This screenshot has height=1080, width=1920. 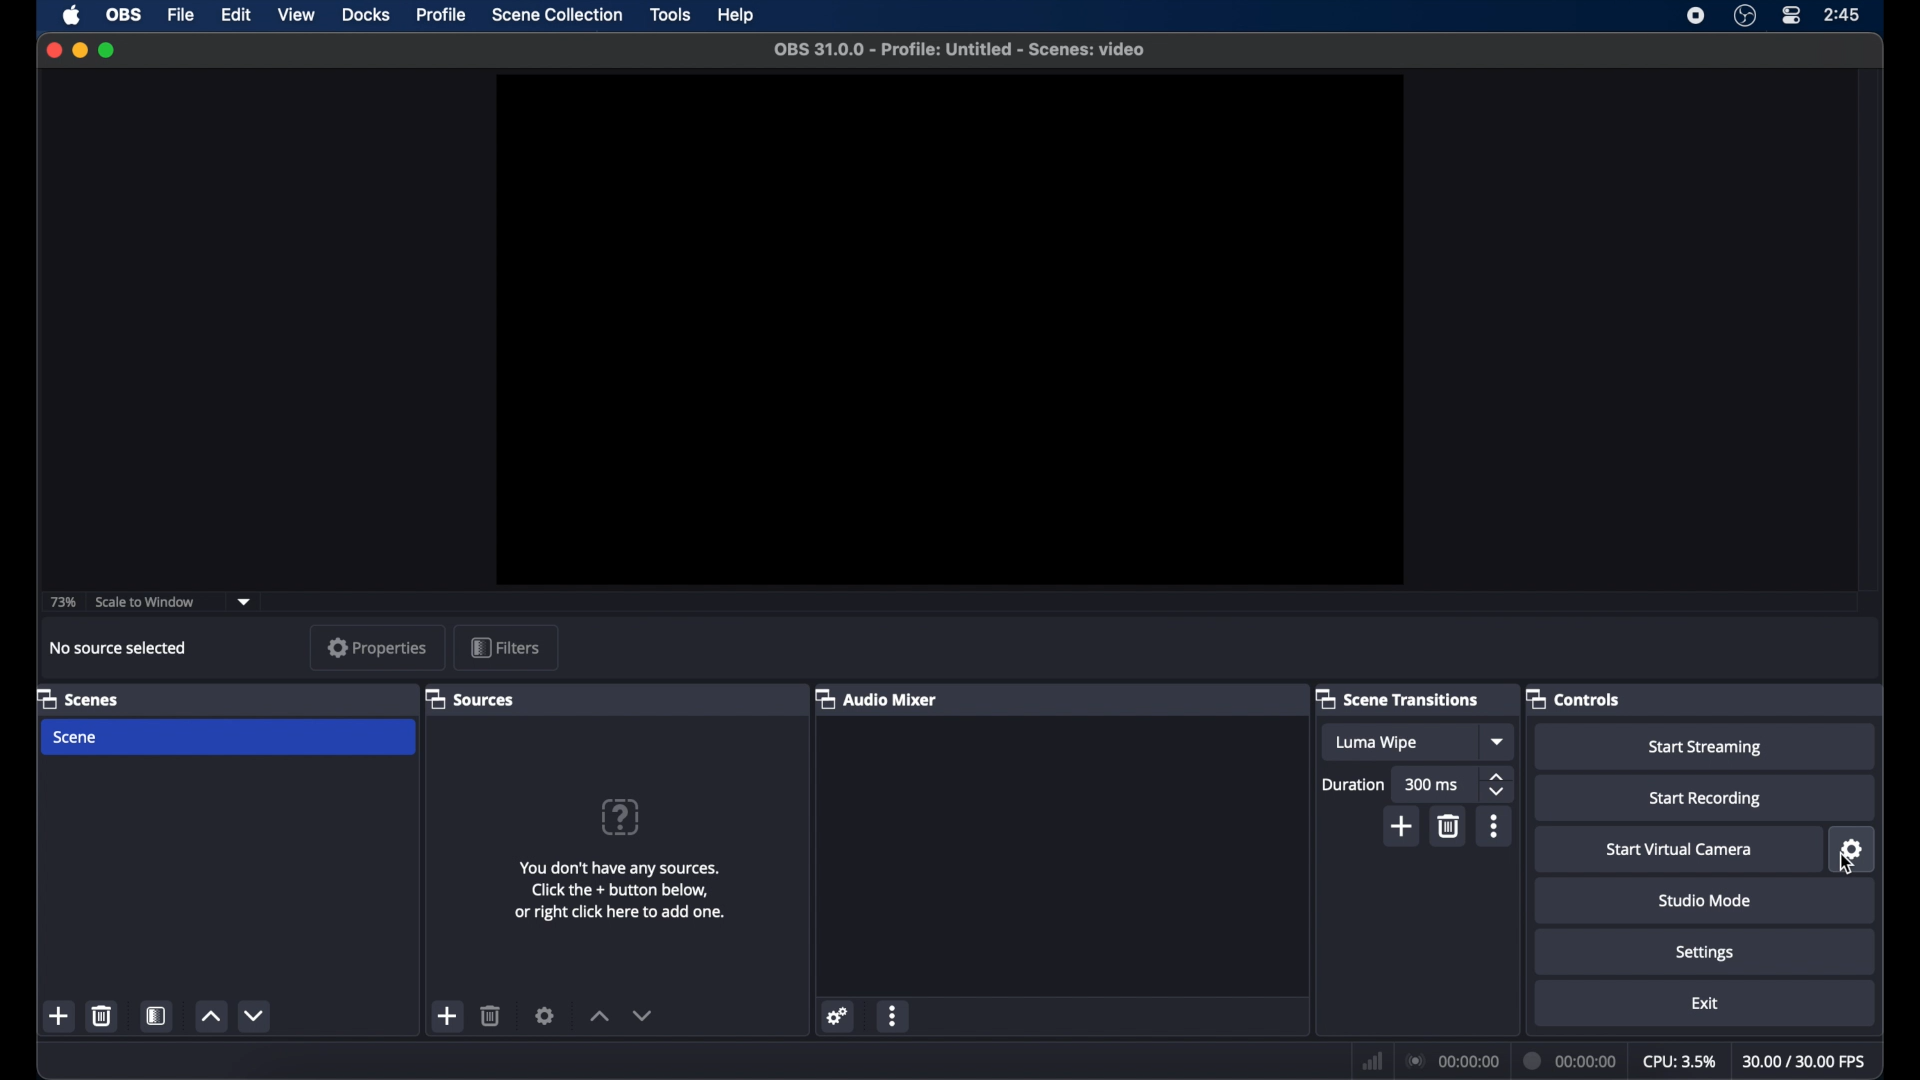 I want to click on increment, so click(x=208, y=1017).